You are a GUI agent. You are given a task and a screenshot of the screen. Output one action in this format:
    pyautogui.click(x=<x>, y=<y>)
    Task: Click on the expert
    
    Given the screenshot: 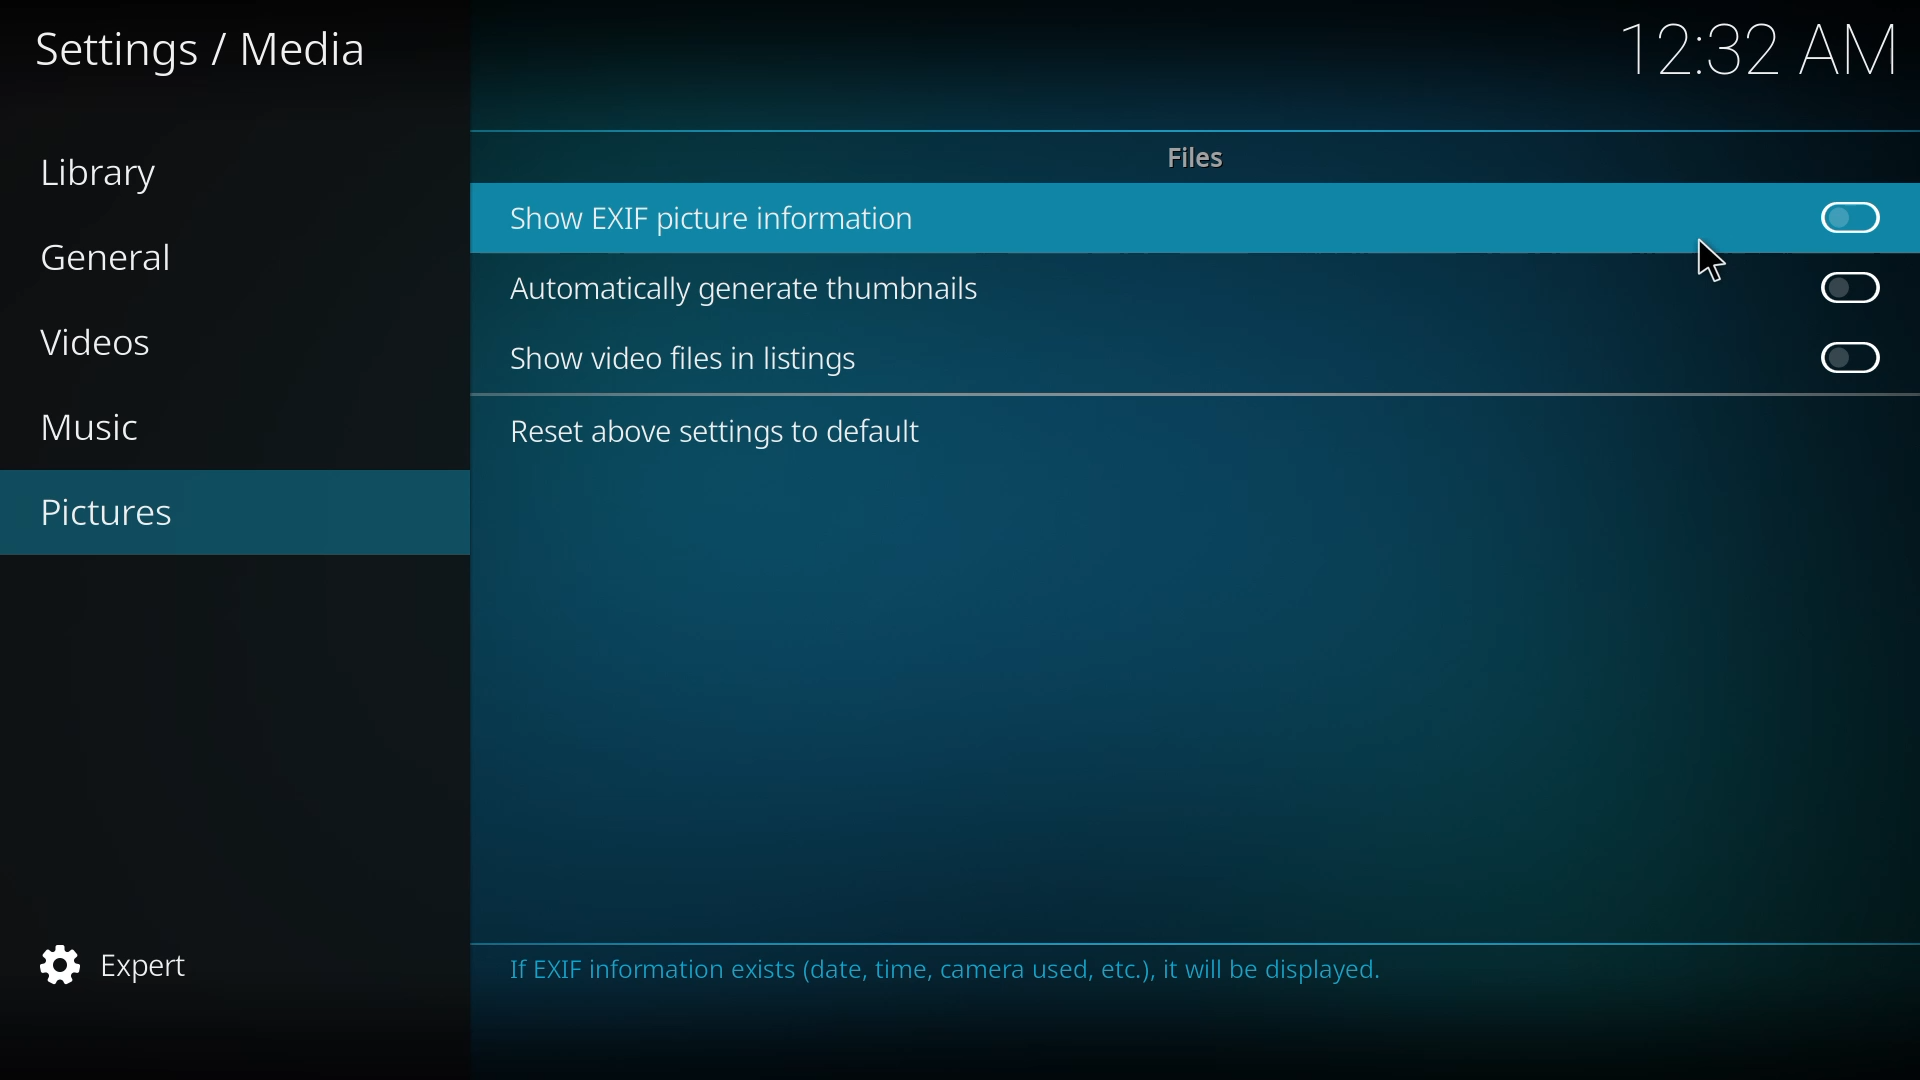 What is the action you would take?
    pyautogui.click(x=133, y=961)
    